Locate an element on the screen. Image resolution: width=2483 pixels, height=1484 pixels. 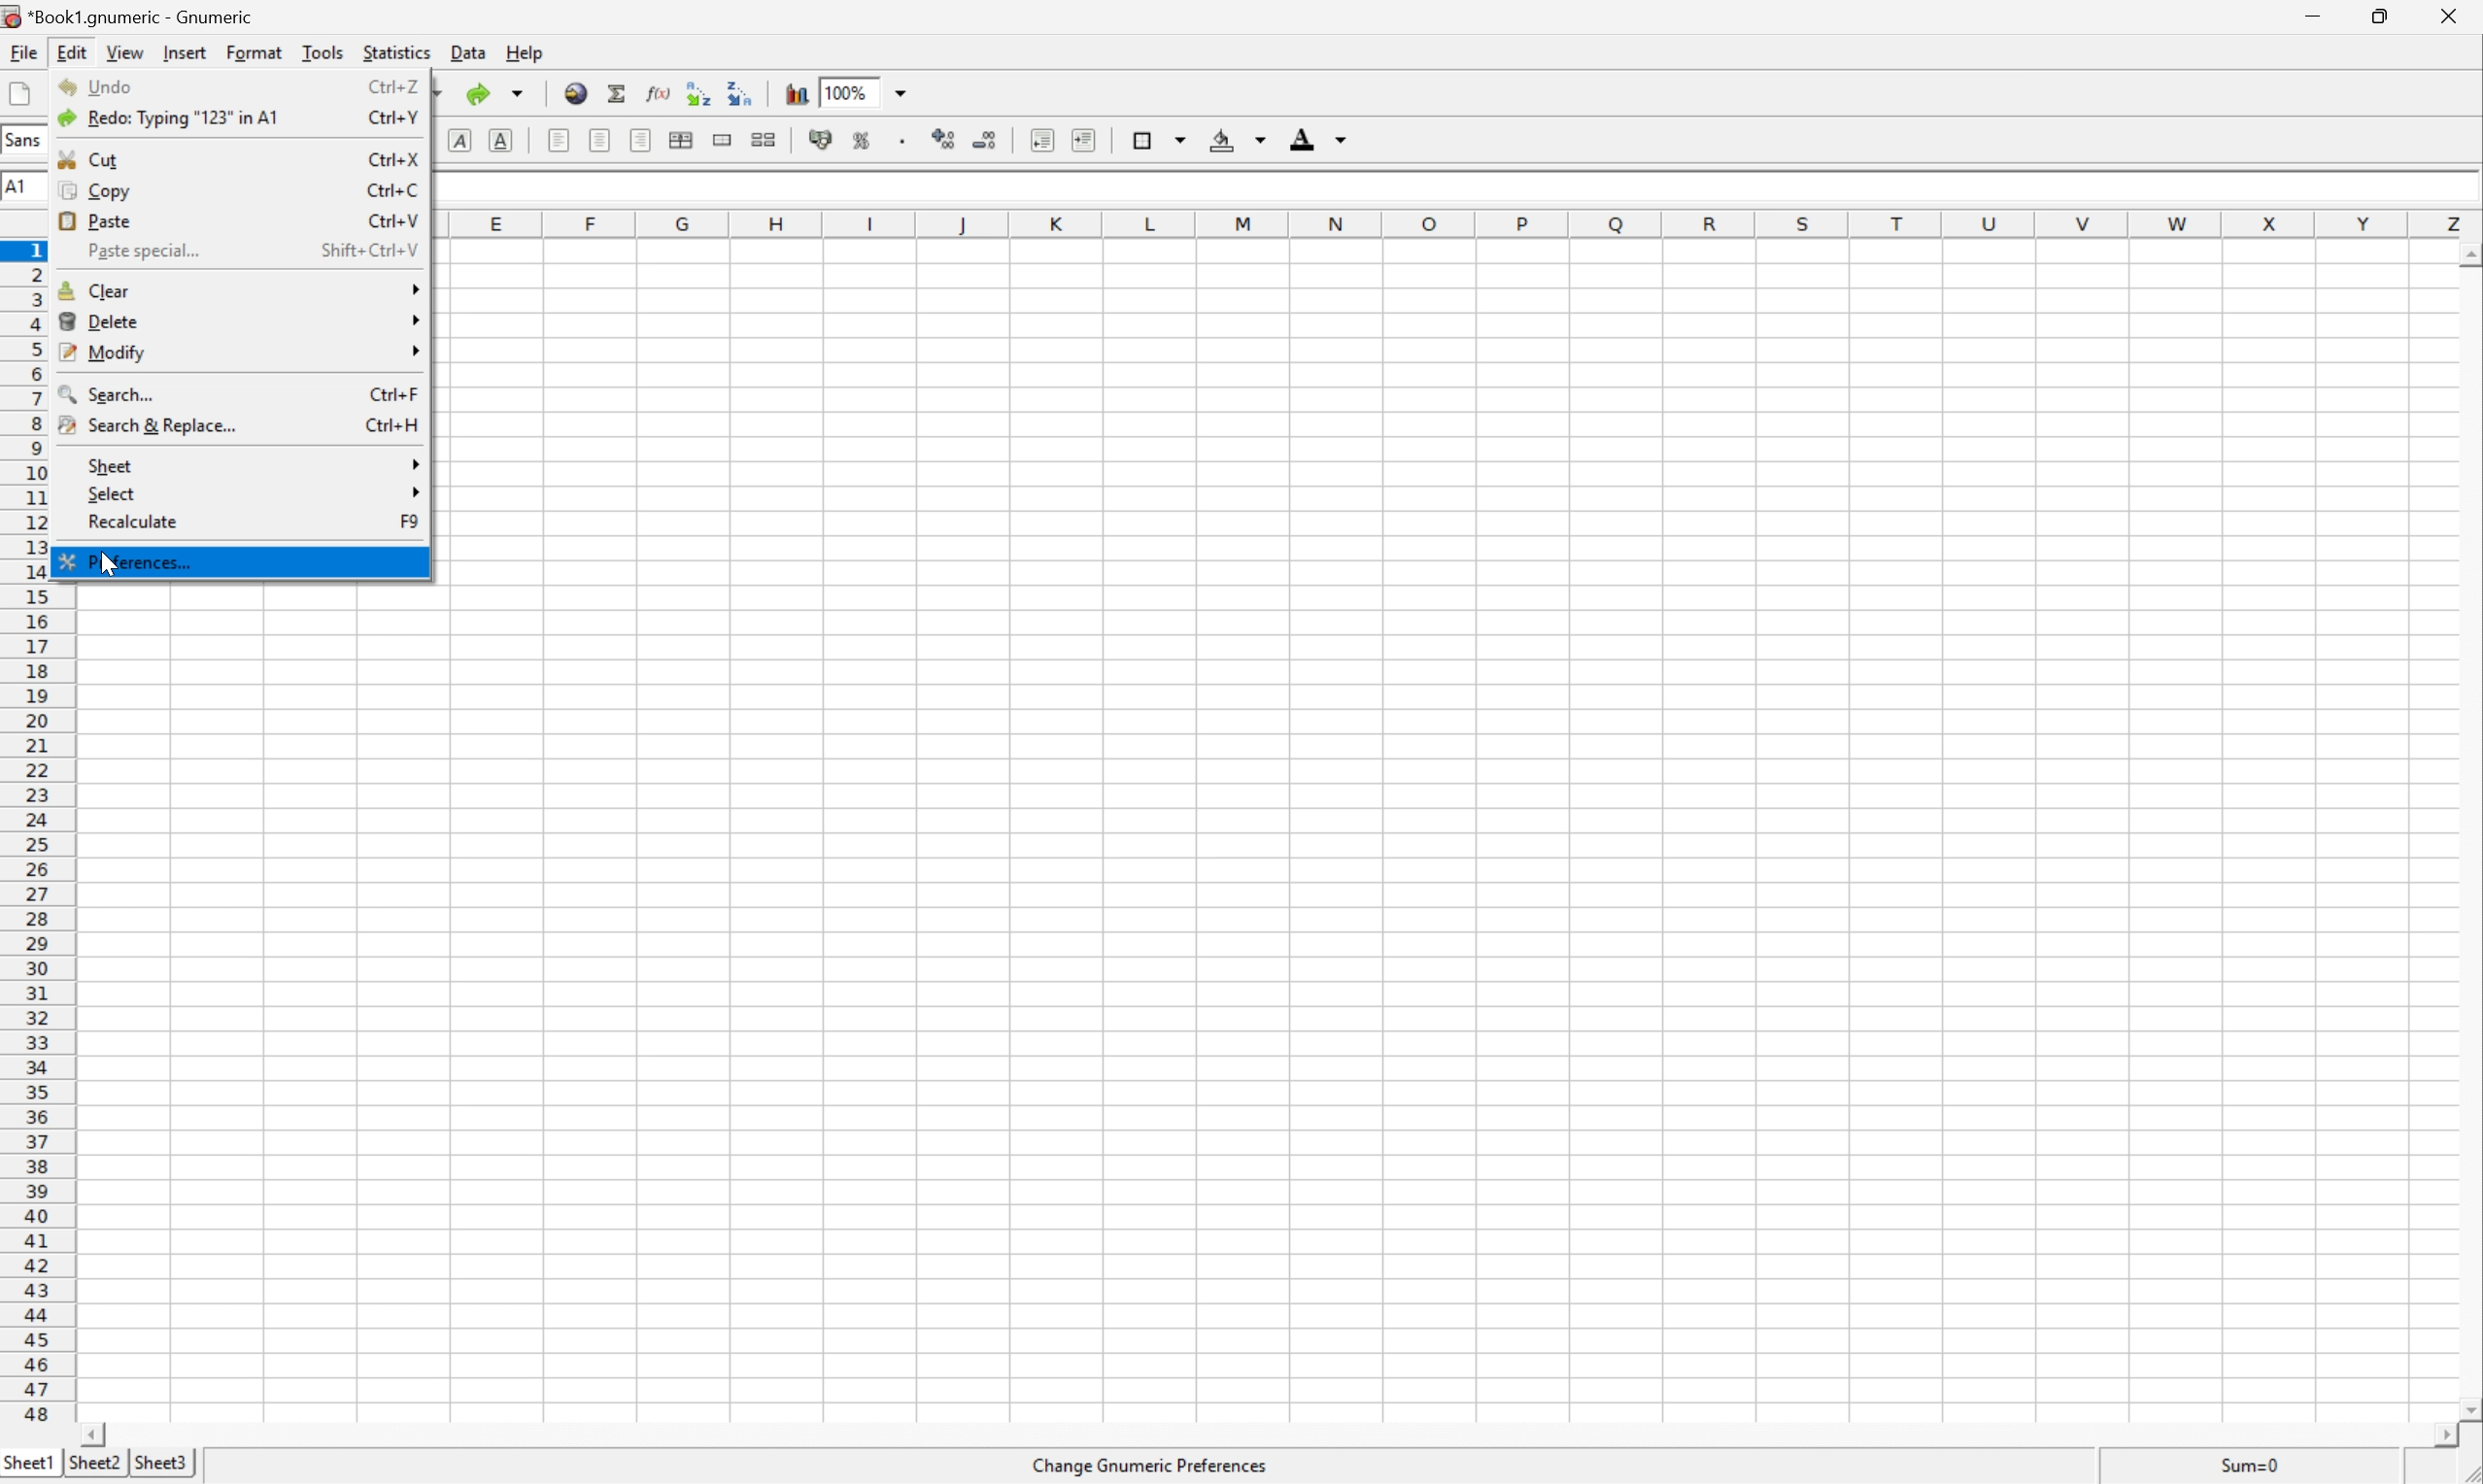
redo typing: "123" in A1     ctrl+y is located at coordinates (233, 119).